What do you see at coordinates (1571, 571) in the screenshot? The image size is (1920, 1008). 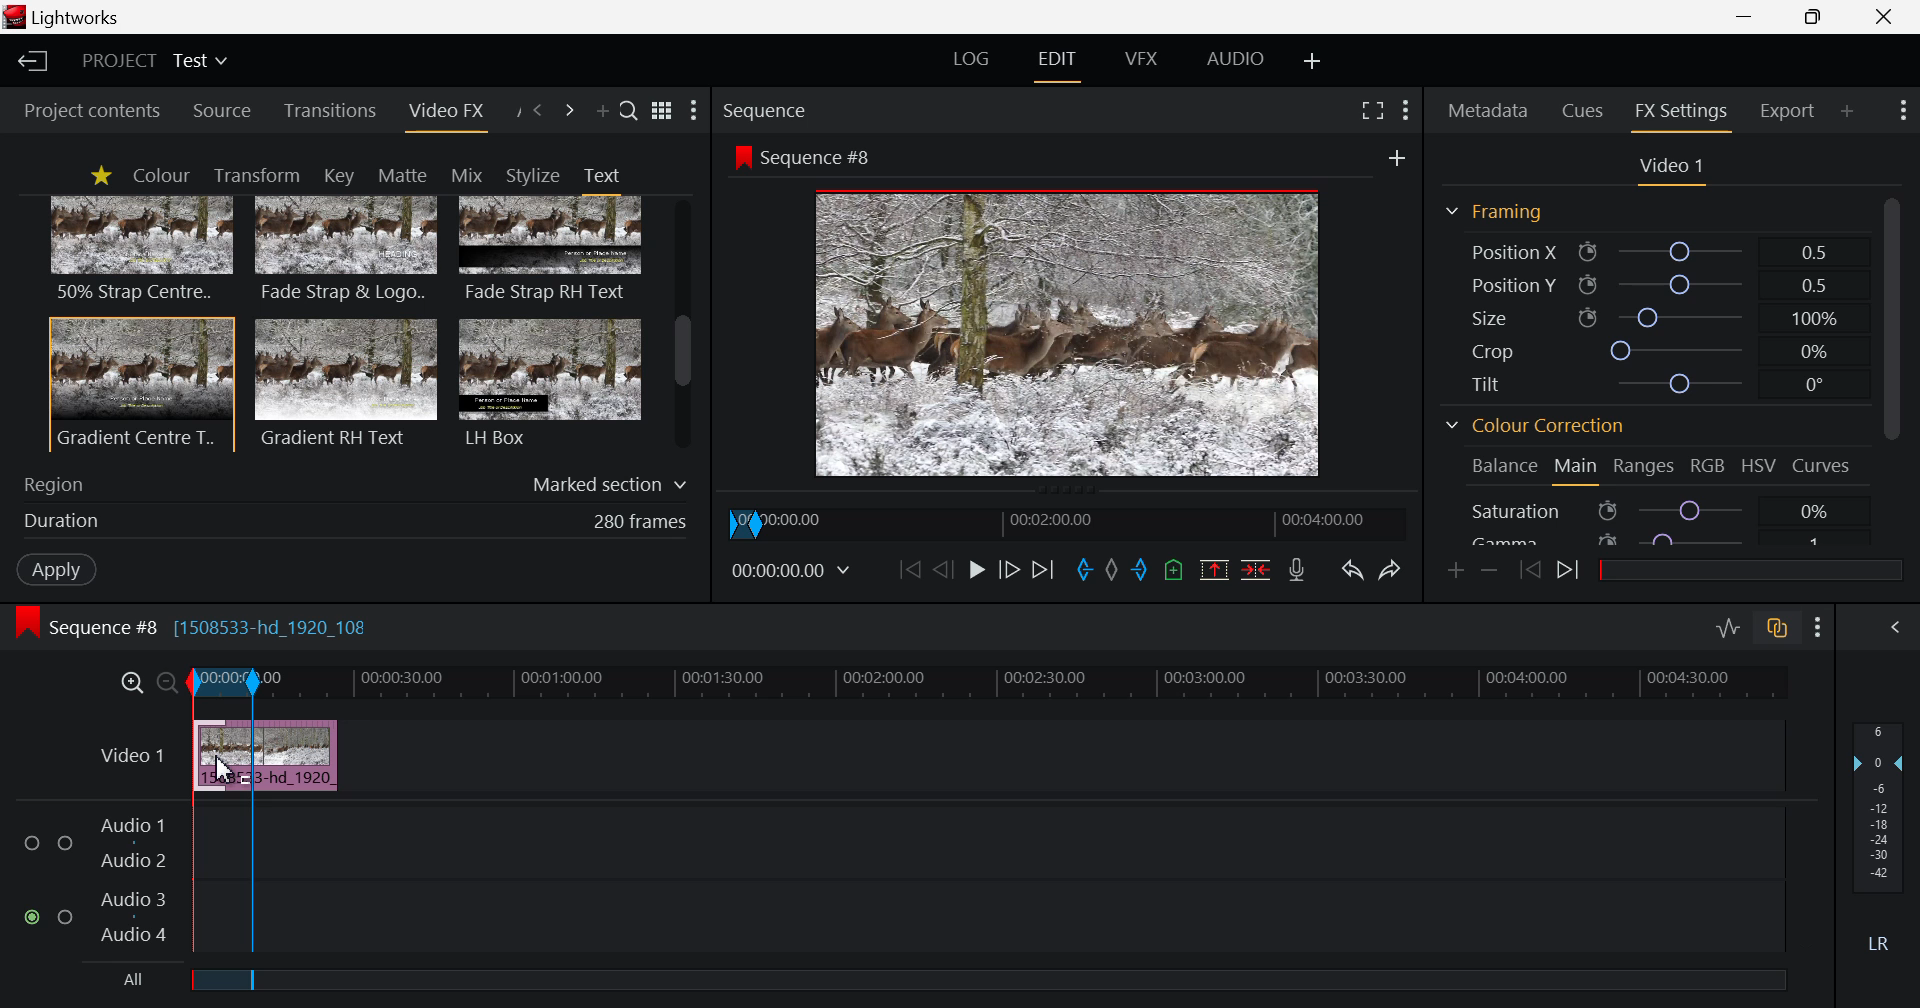 I see `Next keyframe` at bounding box center [1571, 571].